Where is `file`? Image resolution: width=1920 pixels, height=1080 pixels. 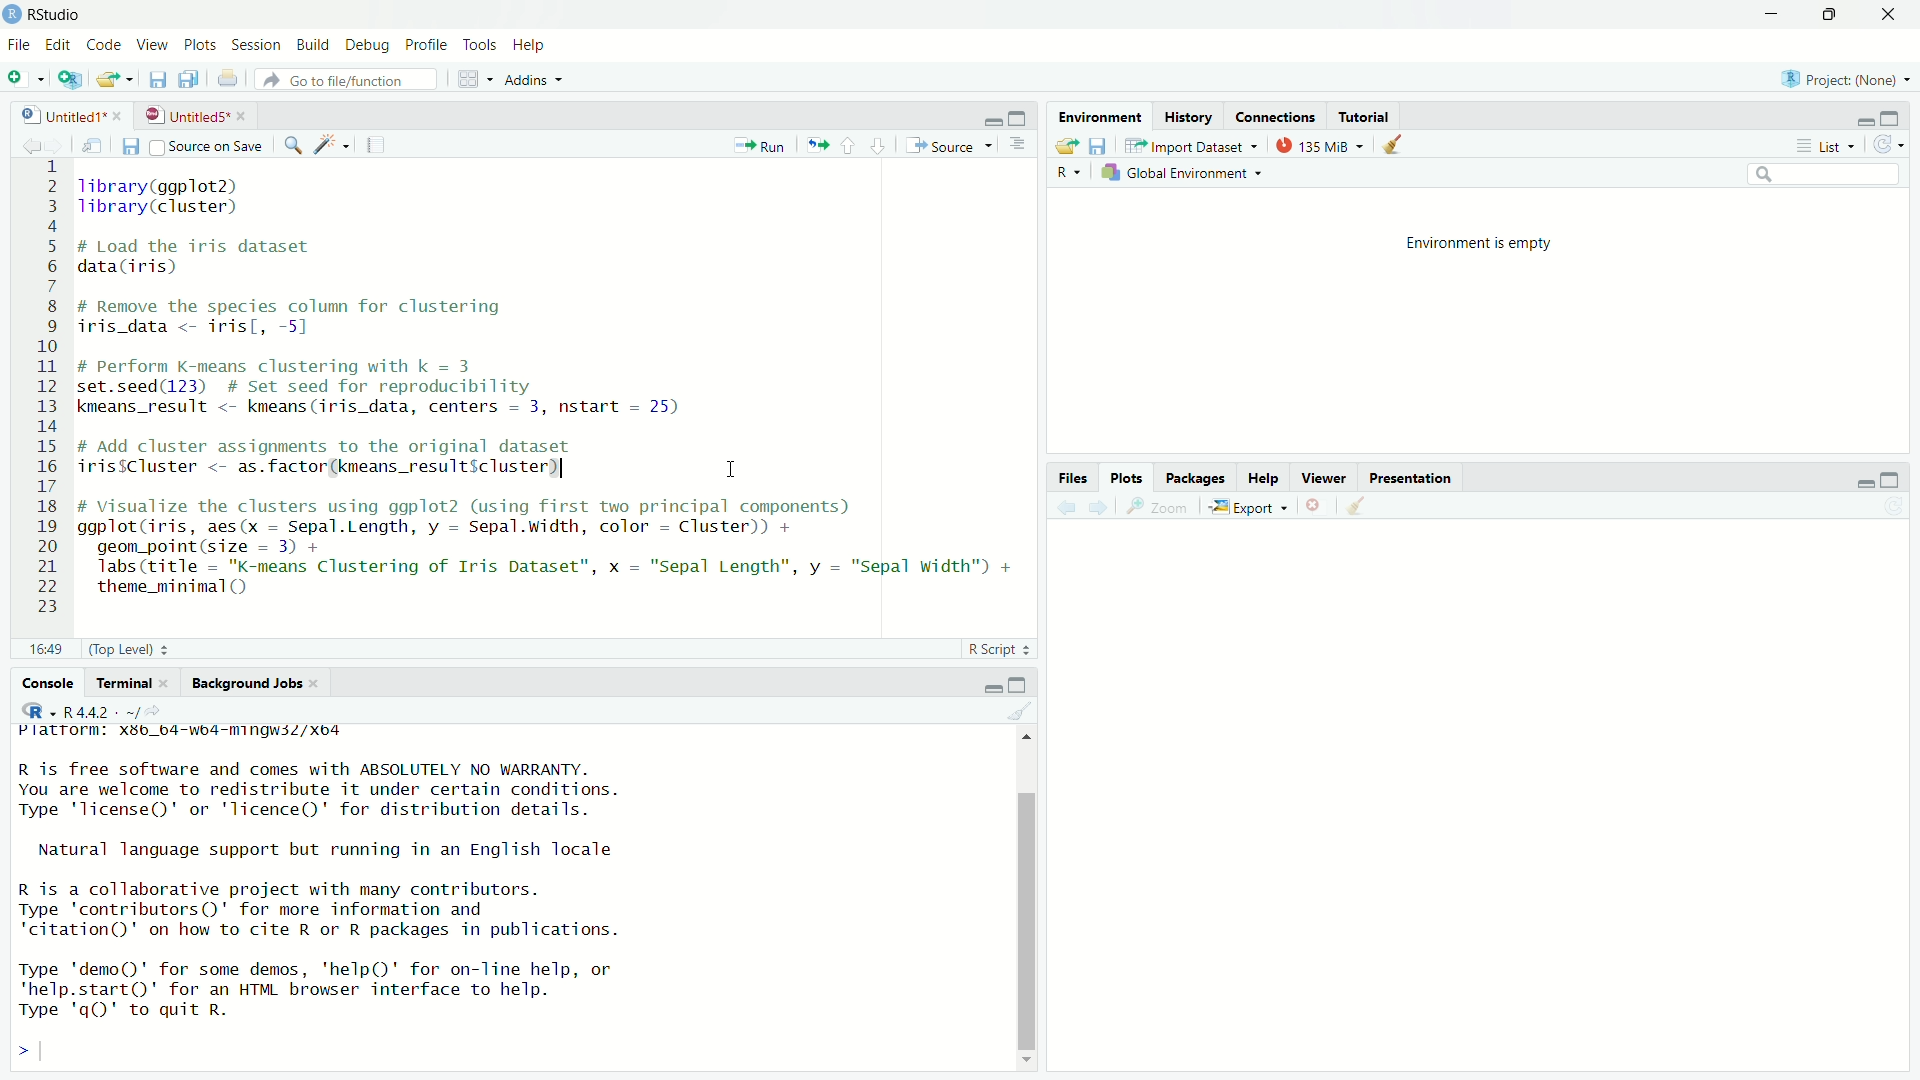 file is located at coordinates (18, 44).